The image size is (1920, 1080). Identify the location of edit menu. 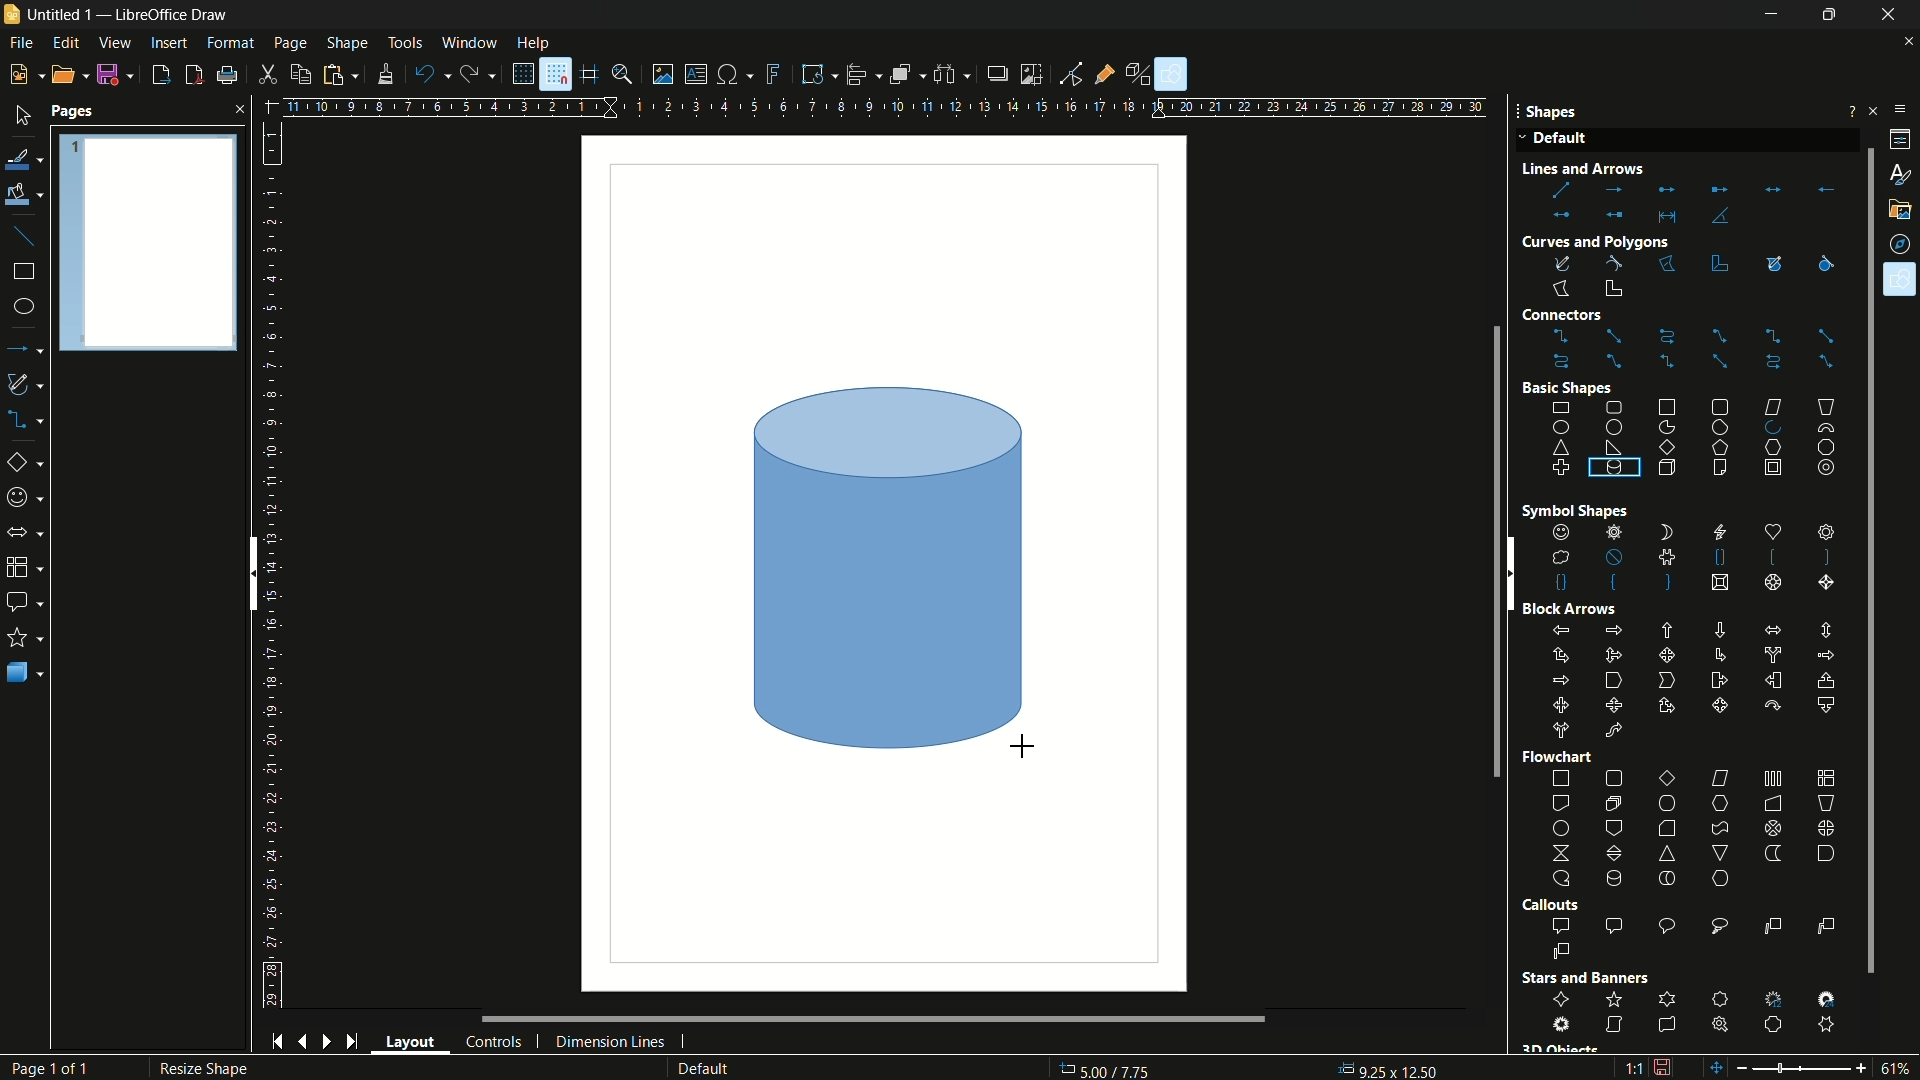
(65, 43).